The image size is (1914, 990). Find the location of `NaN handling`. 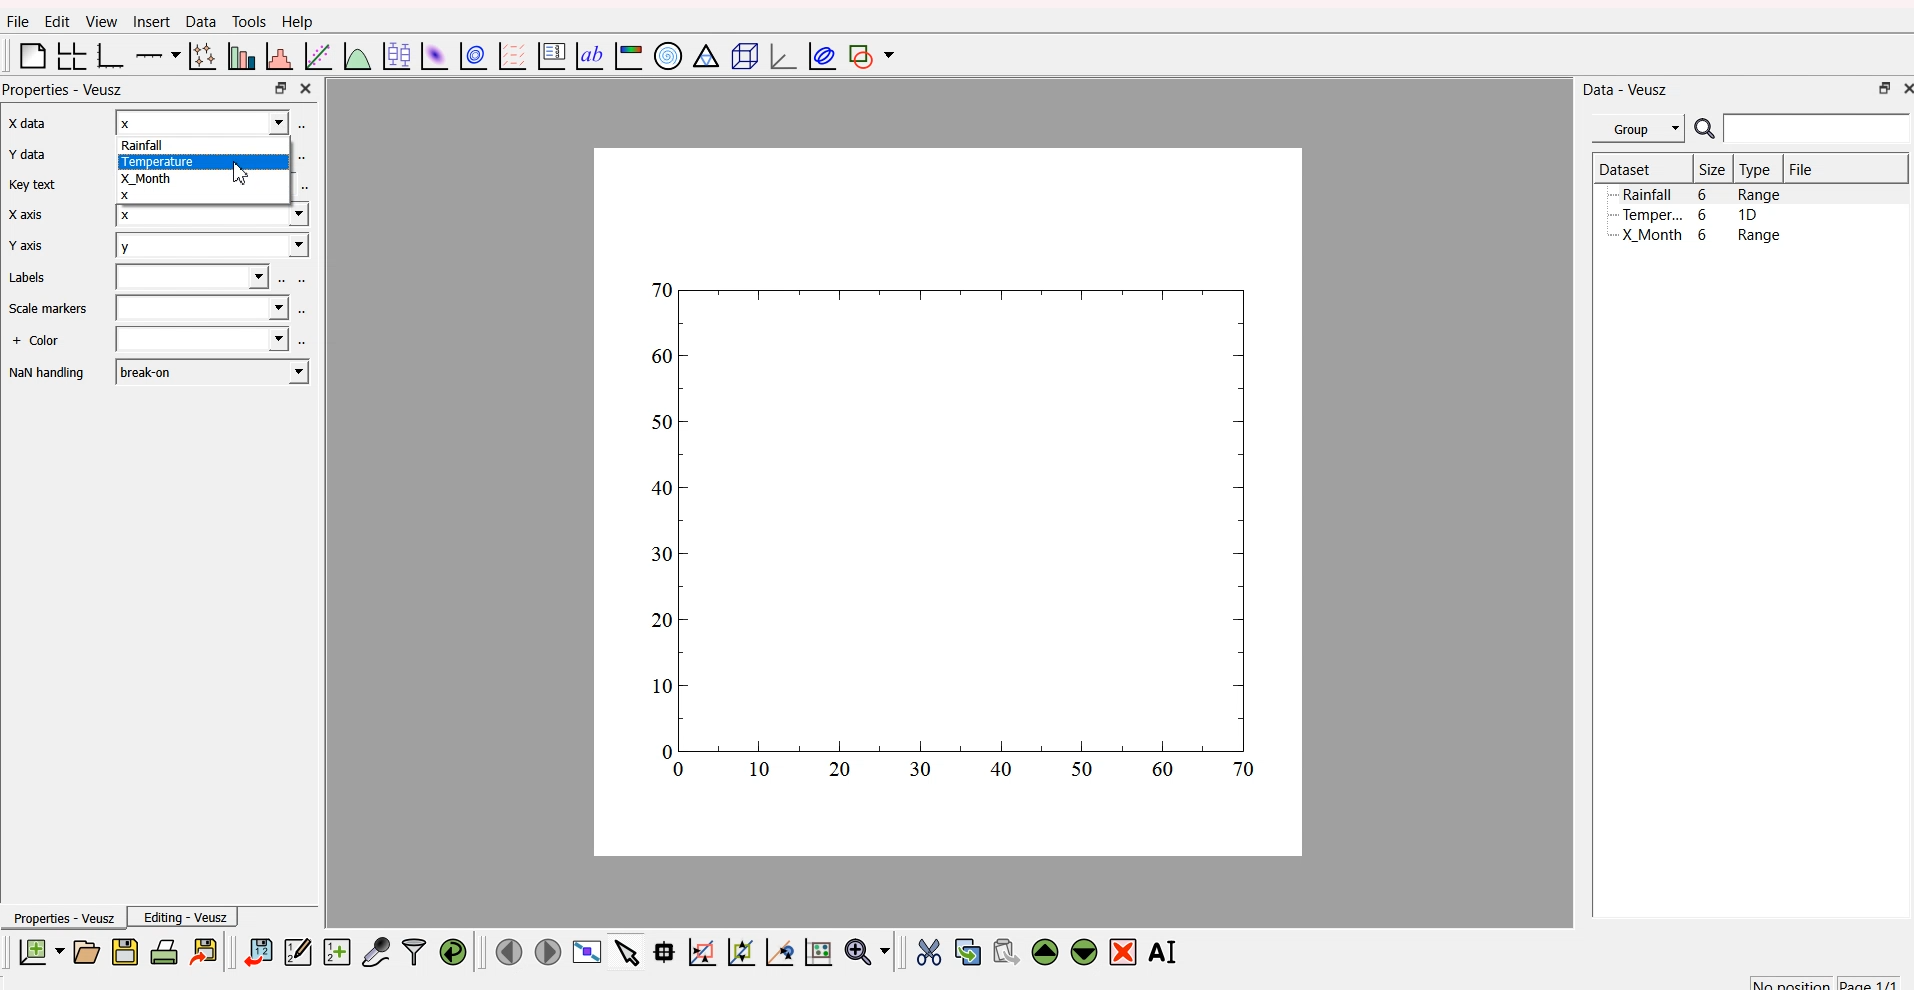

NaN handling is located at coordinates (48, 374).